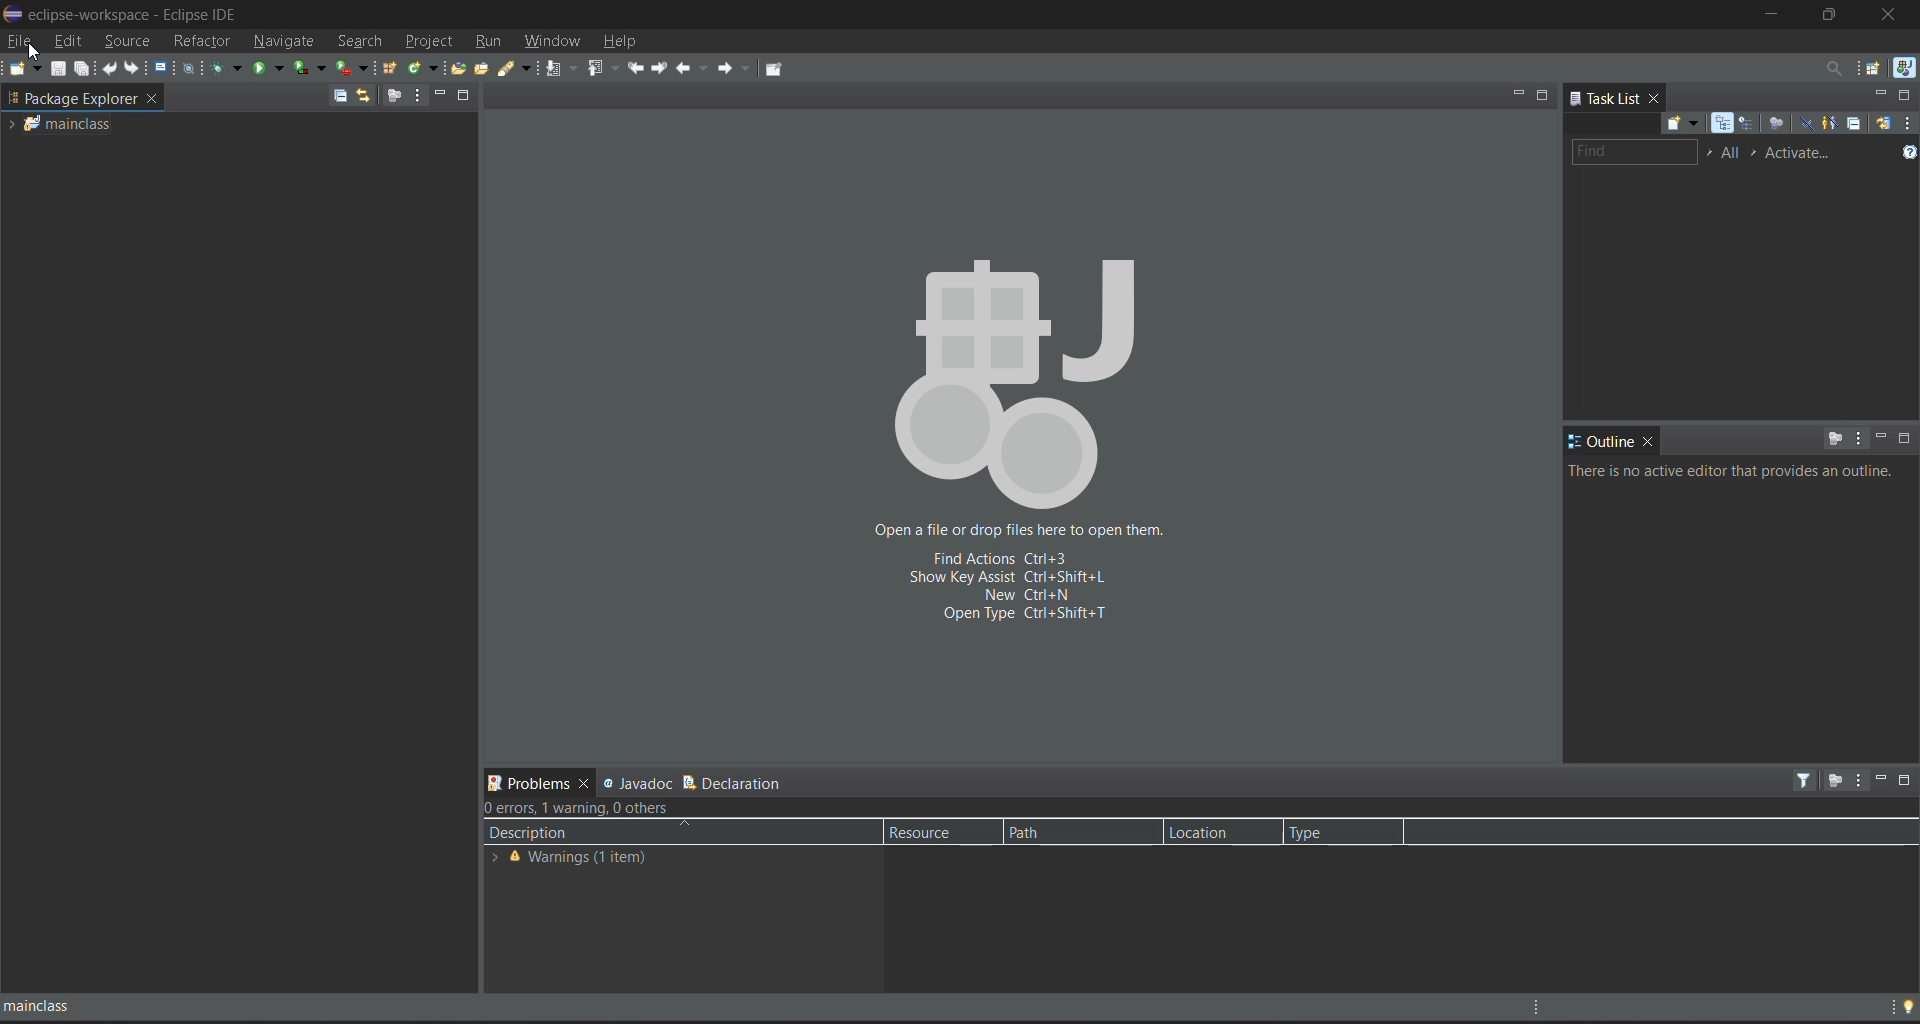 The image size is (1920, 1024). What do you see at coordinates (1908, 781) in the screenshot?
I see `maximize` at bounding box center [1908, 781].